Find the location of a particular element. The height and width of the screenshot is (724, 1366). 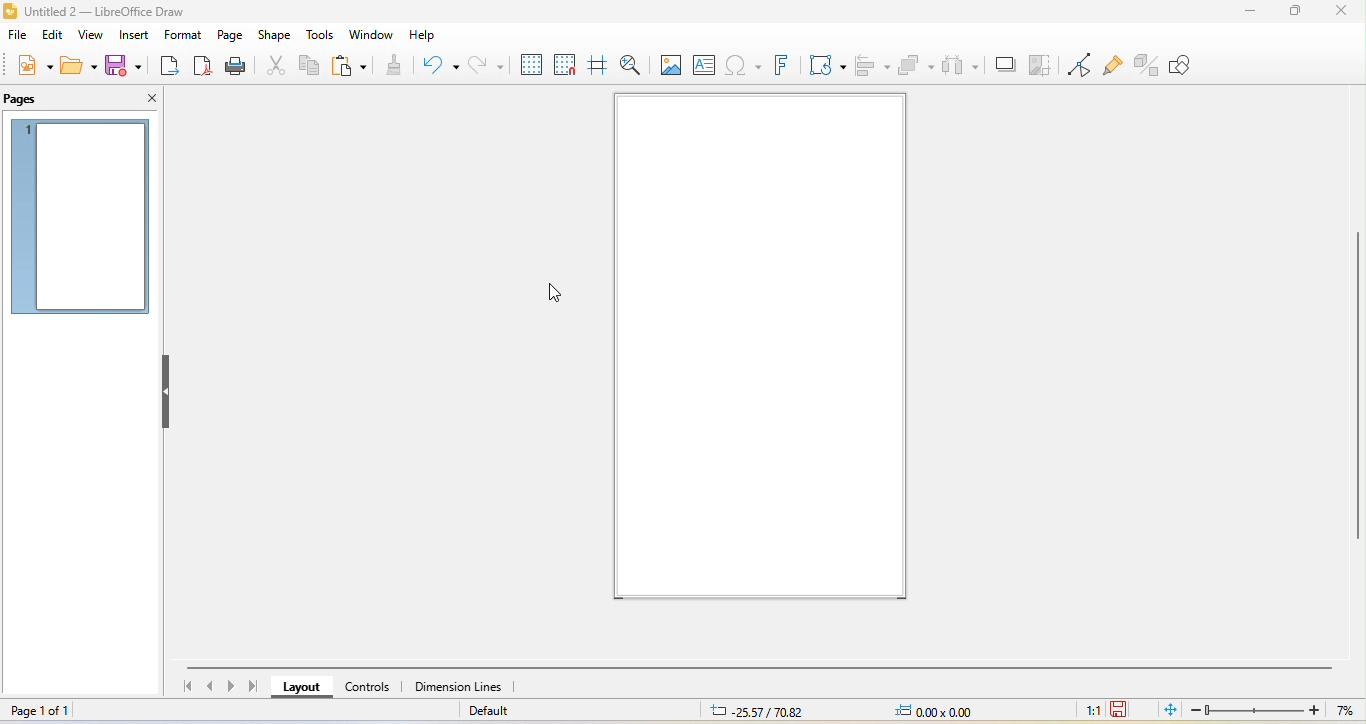

redo is located at coordinates (485, 64).